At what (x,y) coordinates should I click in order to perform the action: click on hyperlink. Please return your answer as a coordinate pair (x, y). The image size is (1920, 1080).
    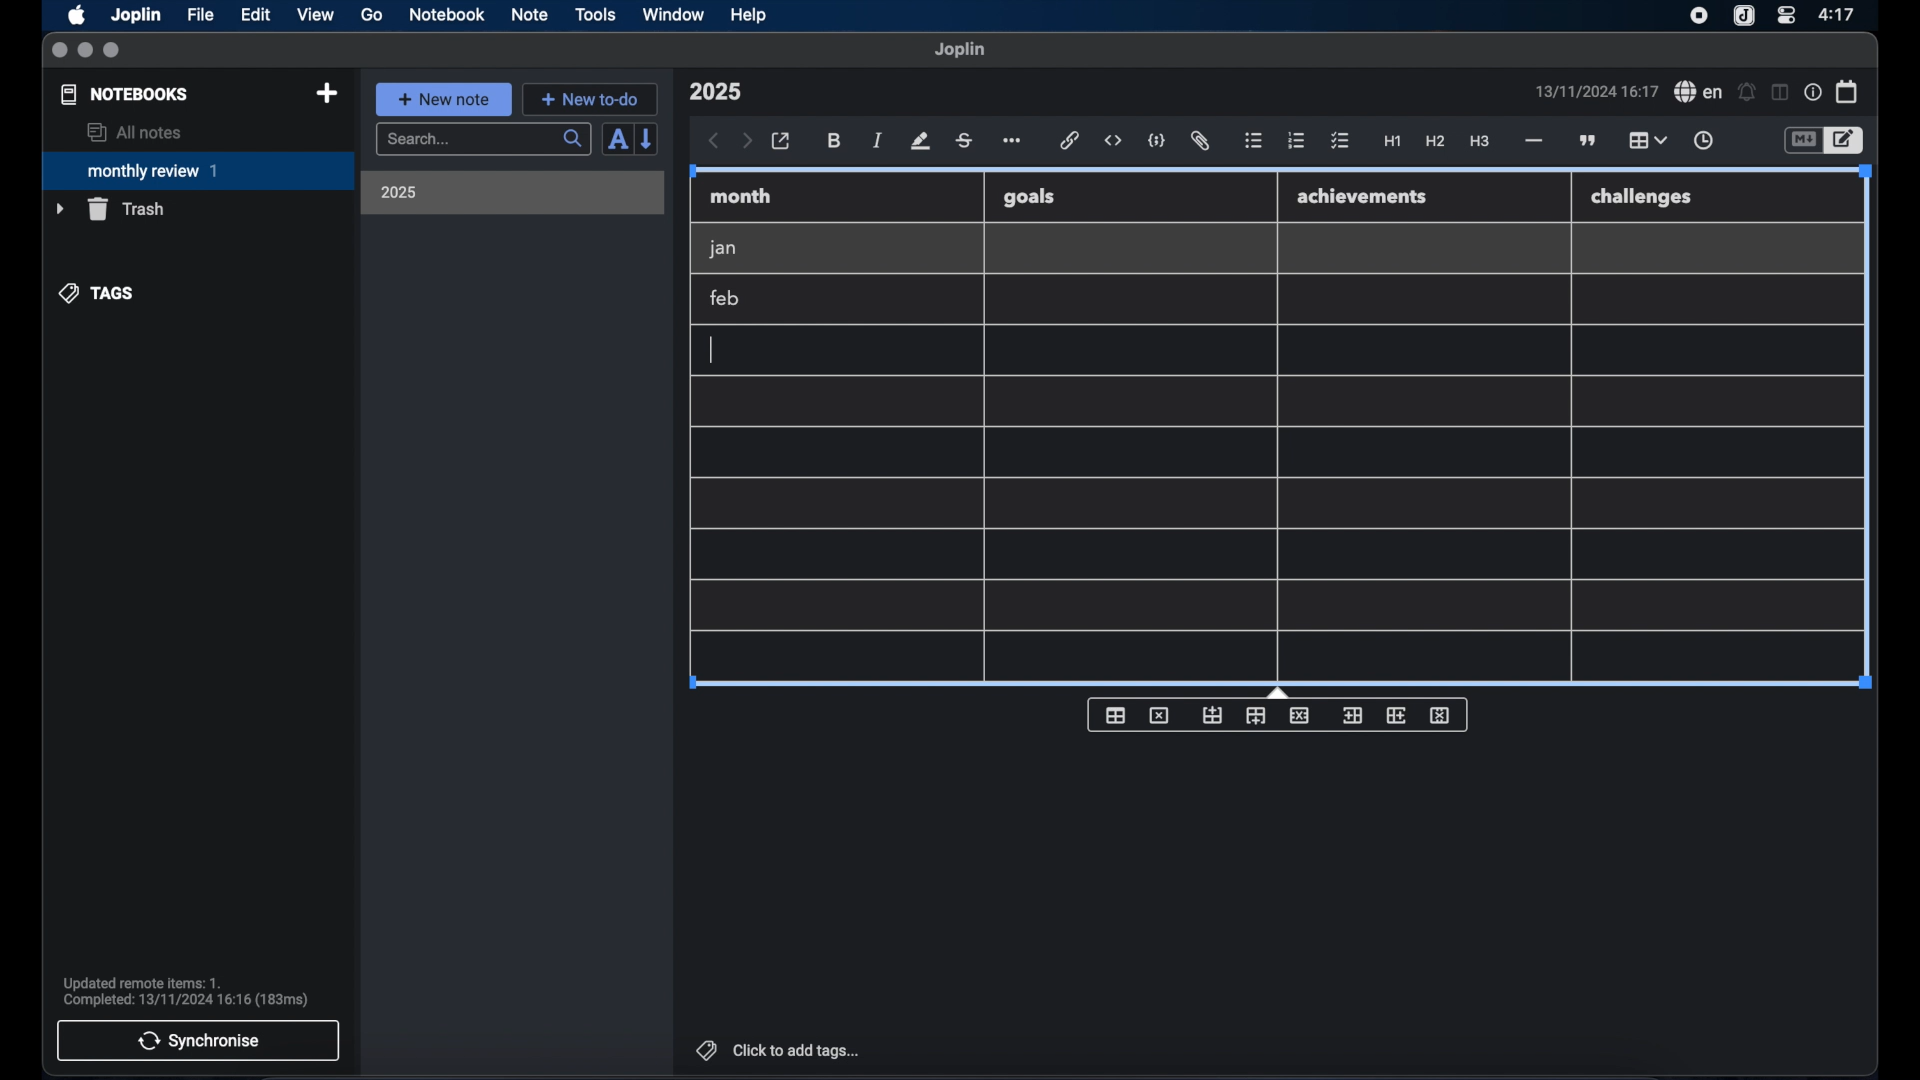
    Looking at the image, I should click on (1070, 140).